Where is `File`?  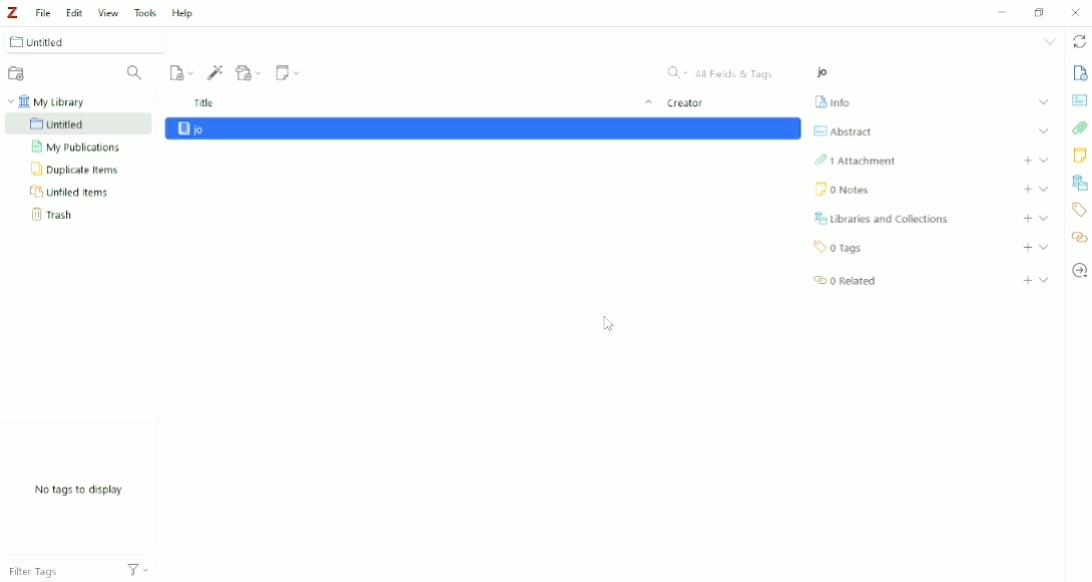
File is located at coordinates (44, 11).